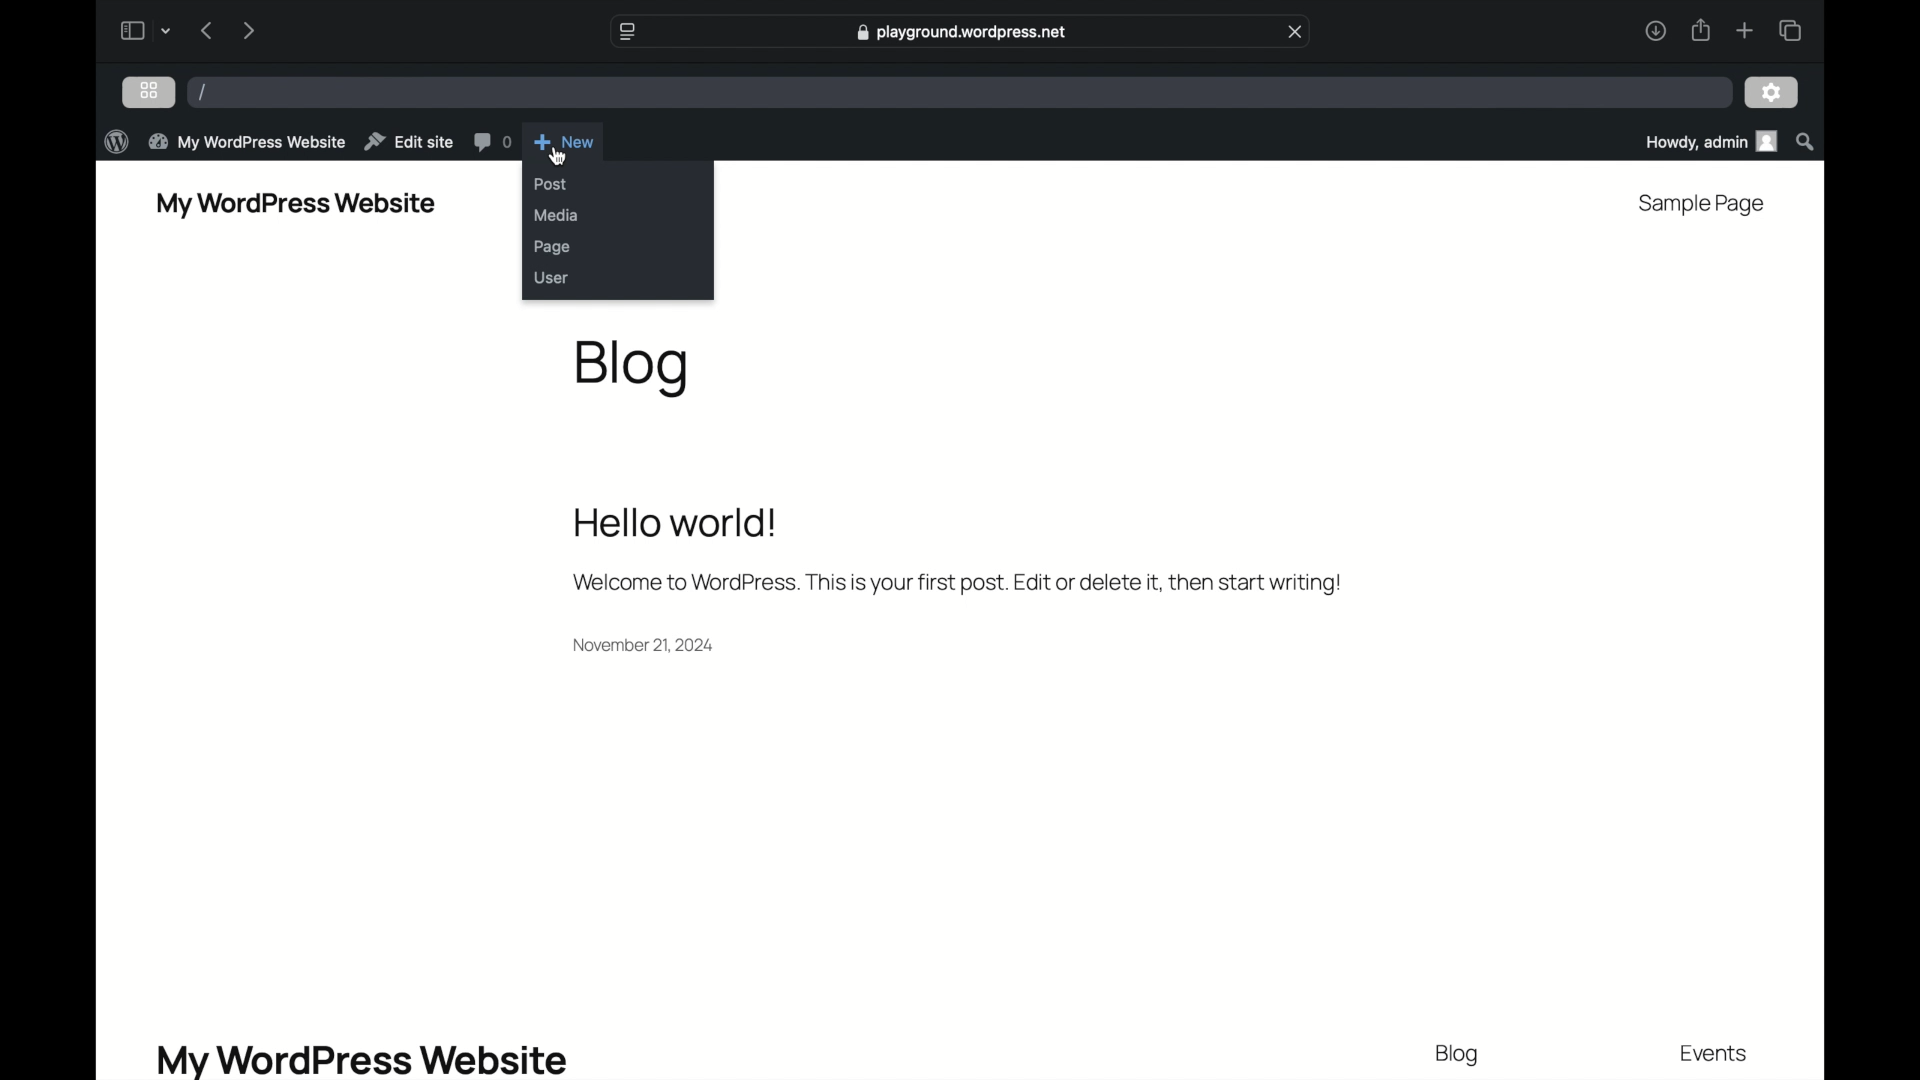 Image resolution: width=1920 pixels, height=1080 pixels. What do you see at coordinates (202, 91) in the screenshot?
I see `/` at bounding box center [202, 91].